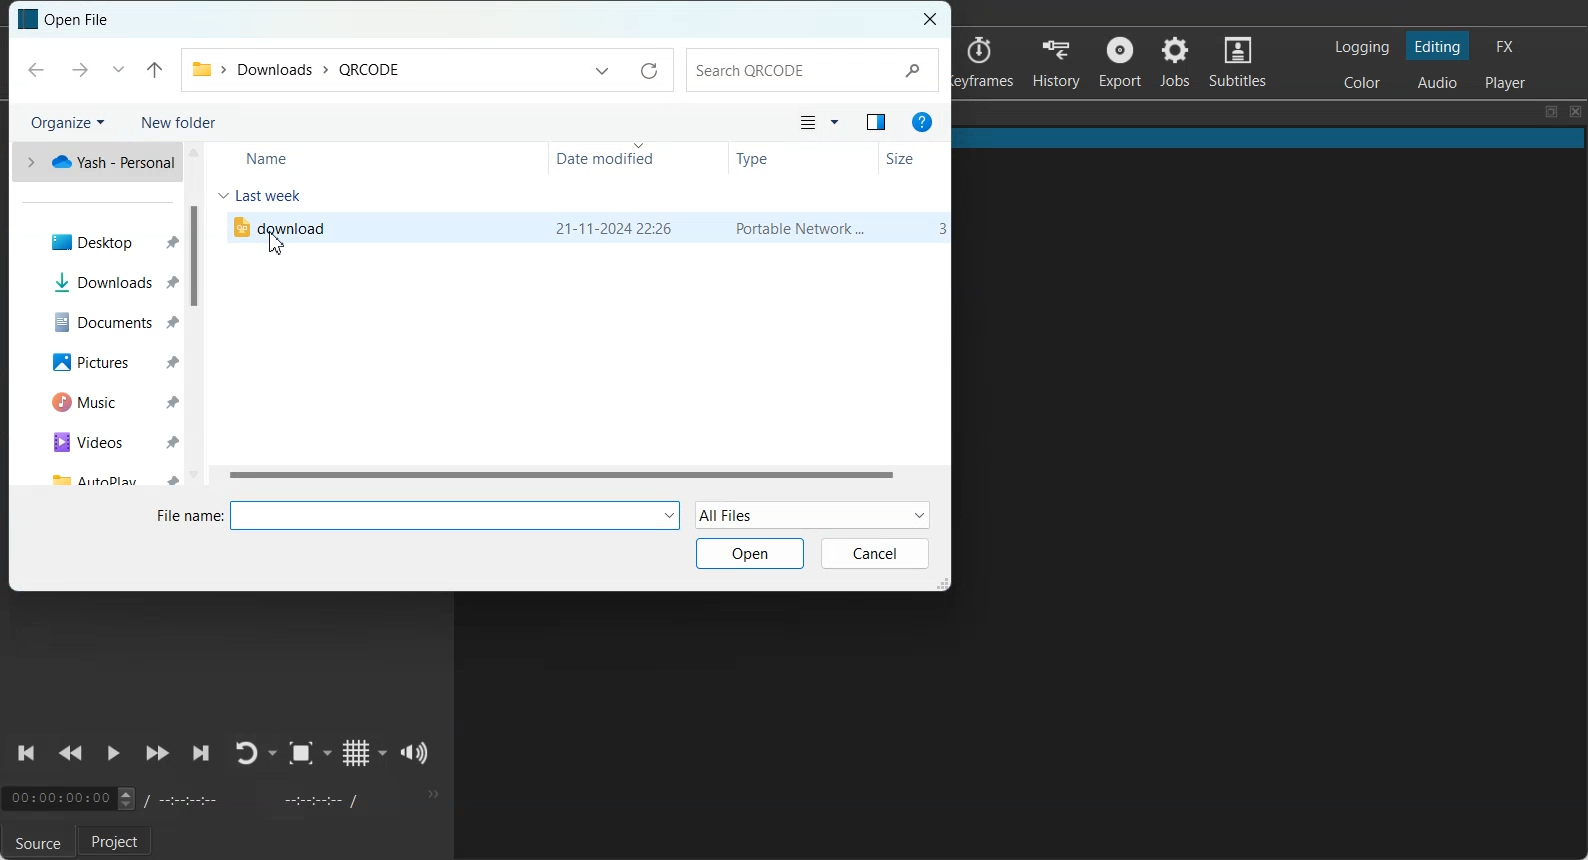 Image resolution: width=1588 pixels, height=860 pixels. Describe the element at coordinates (1438, 80) in the screenshot. I see `Switching to Audio Layout` at that location.